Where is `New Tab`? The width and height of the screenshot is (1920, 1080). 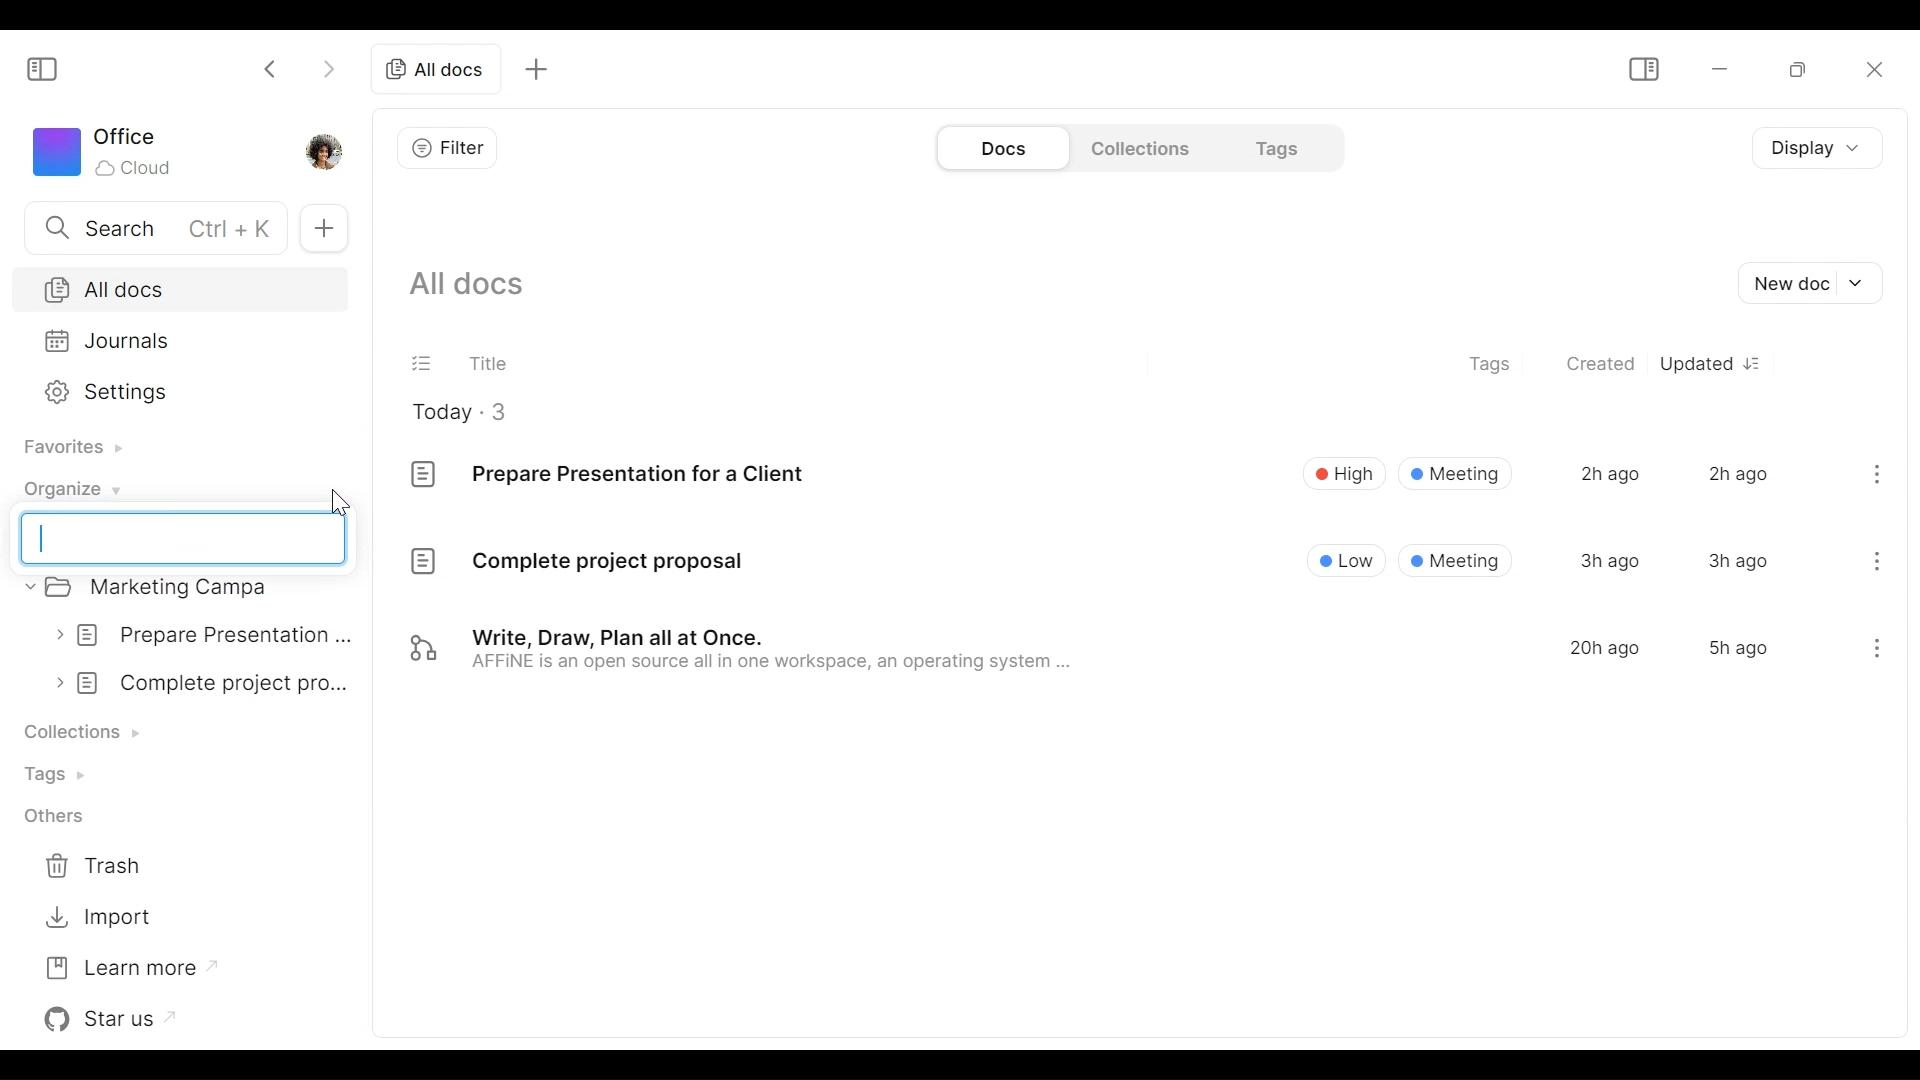
New Tab is located at coordinates (325, 229).